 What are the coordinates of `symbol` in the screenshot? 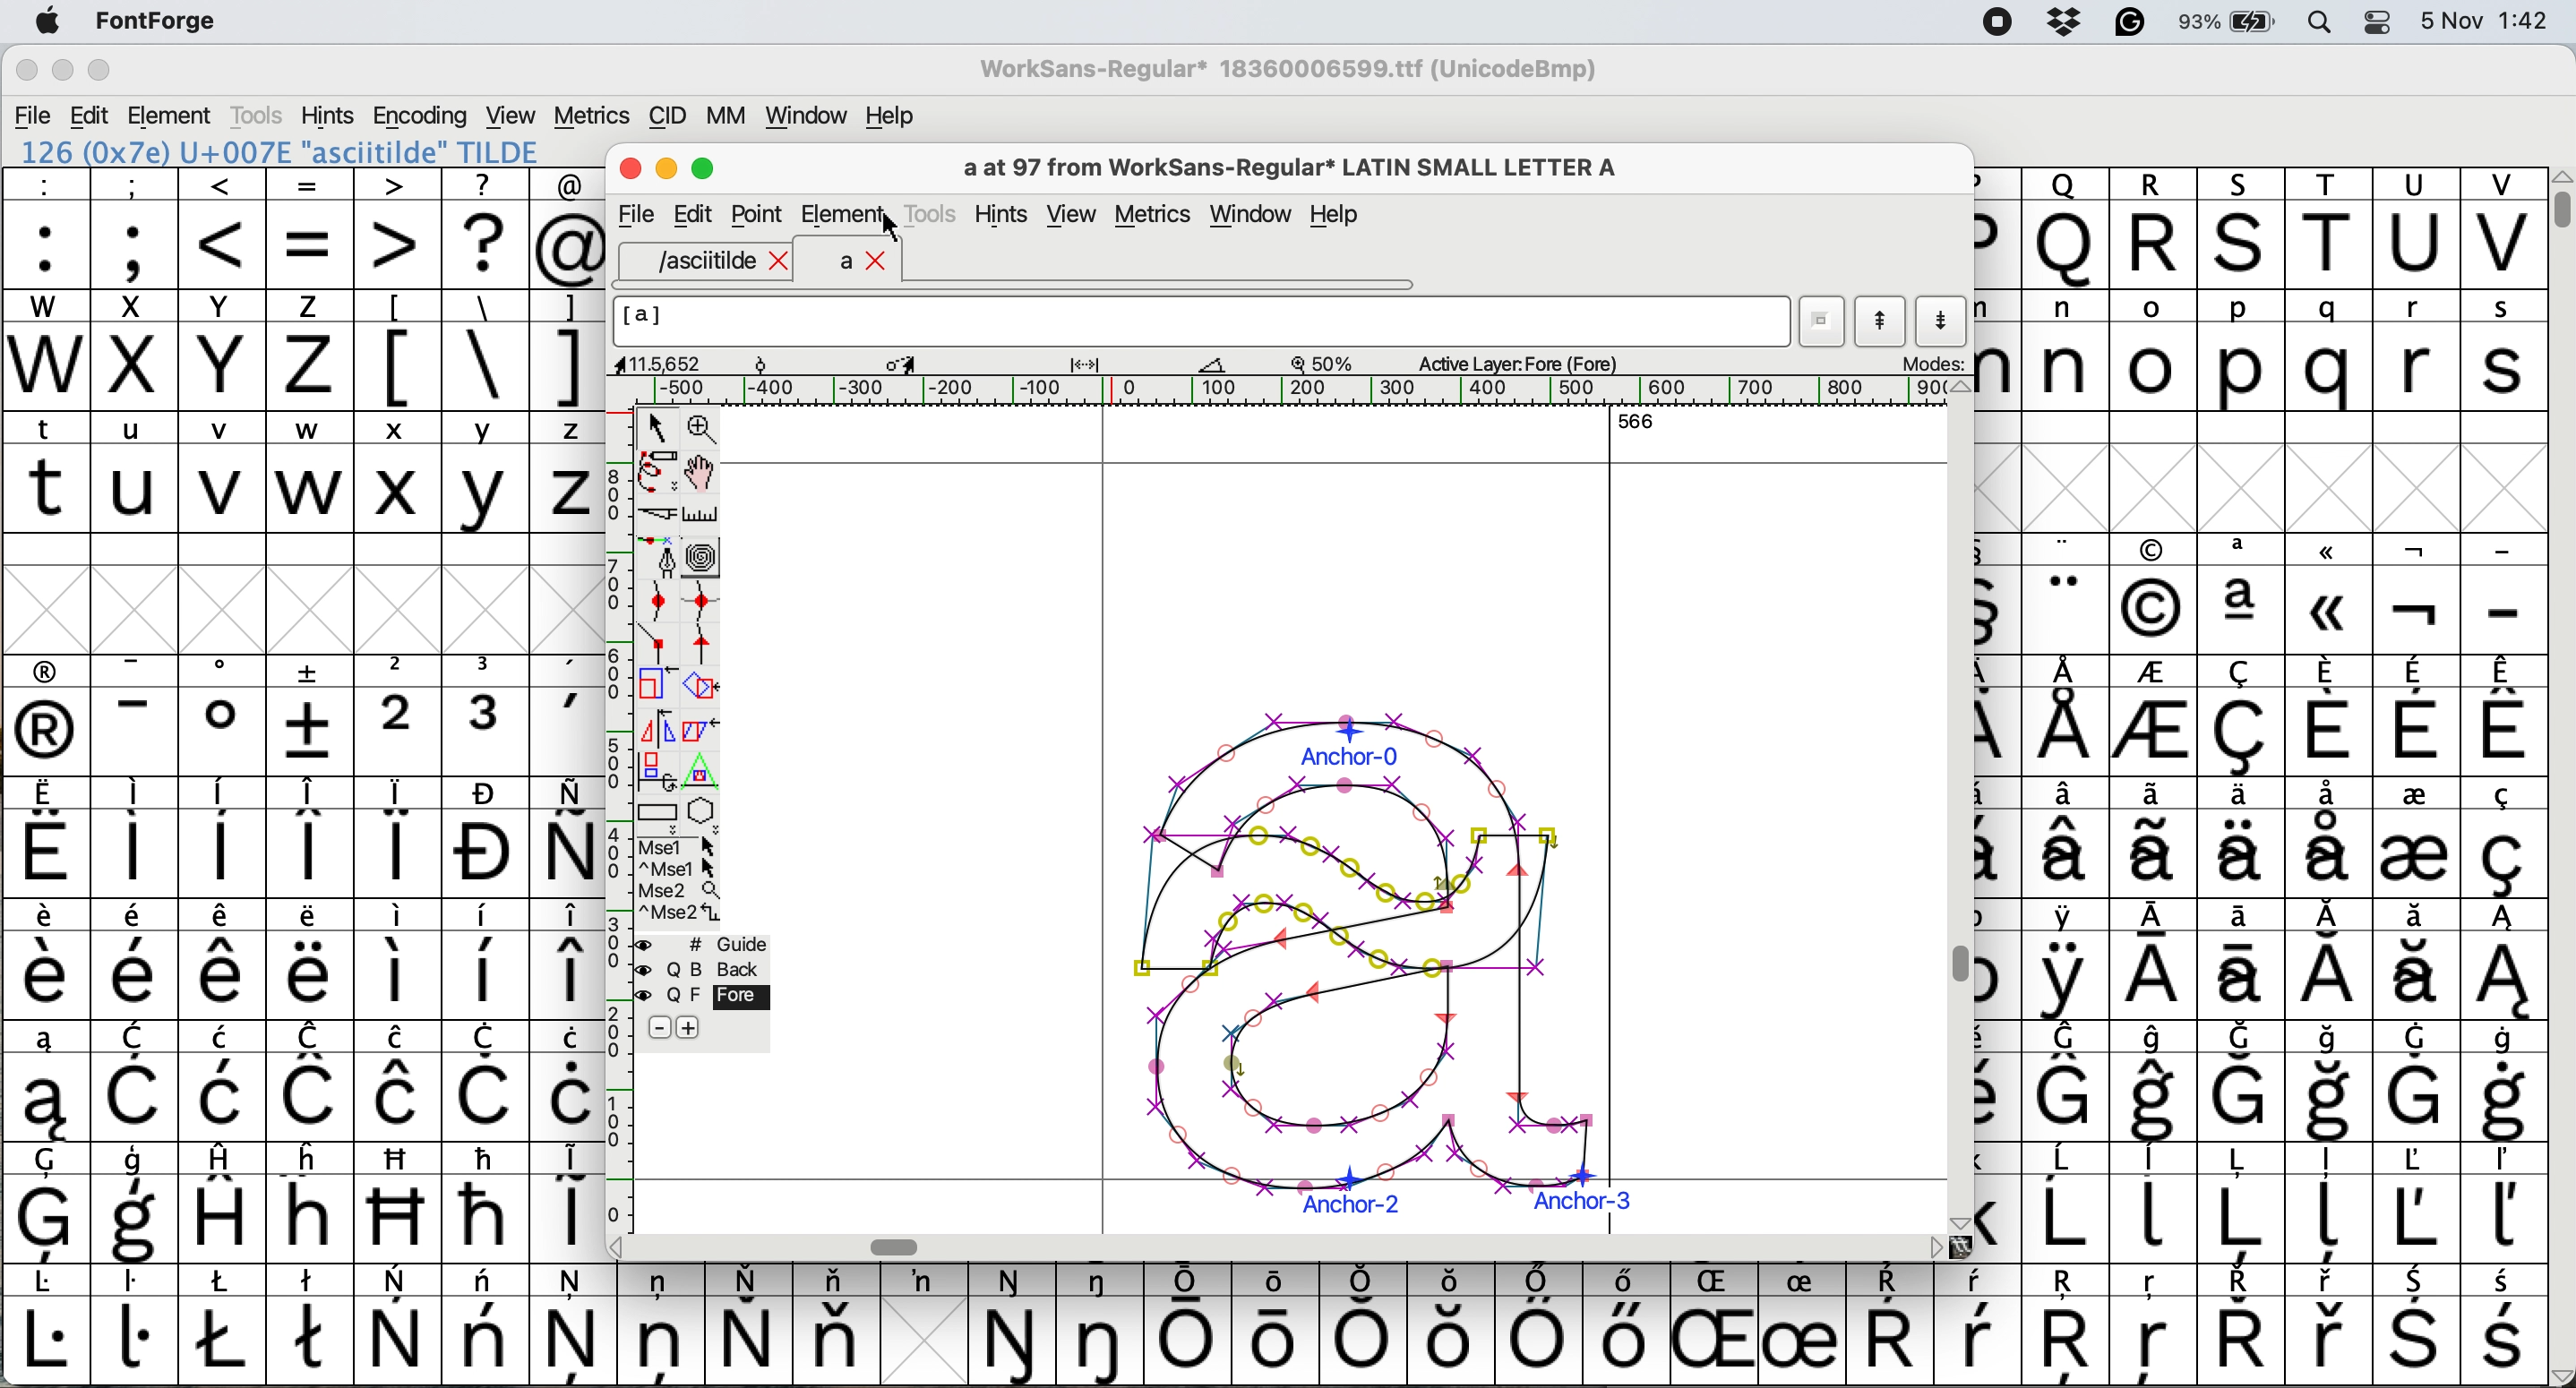 It's located at (1014, 1326).